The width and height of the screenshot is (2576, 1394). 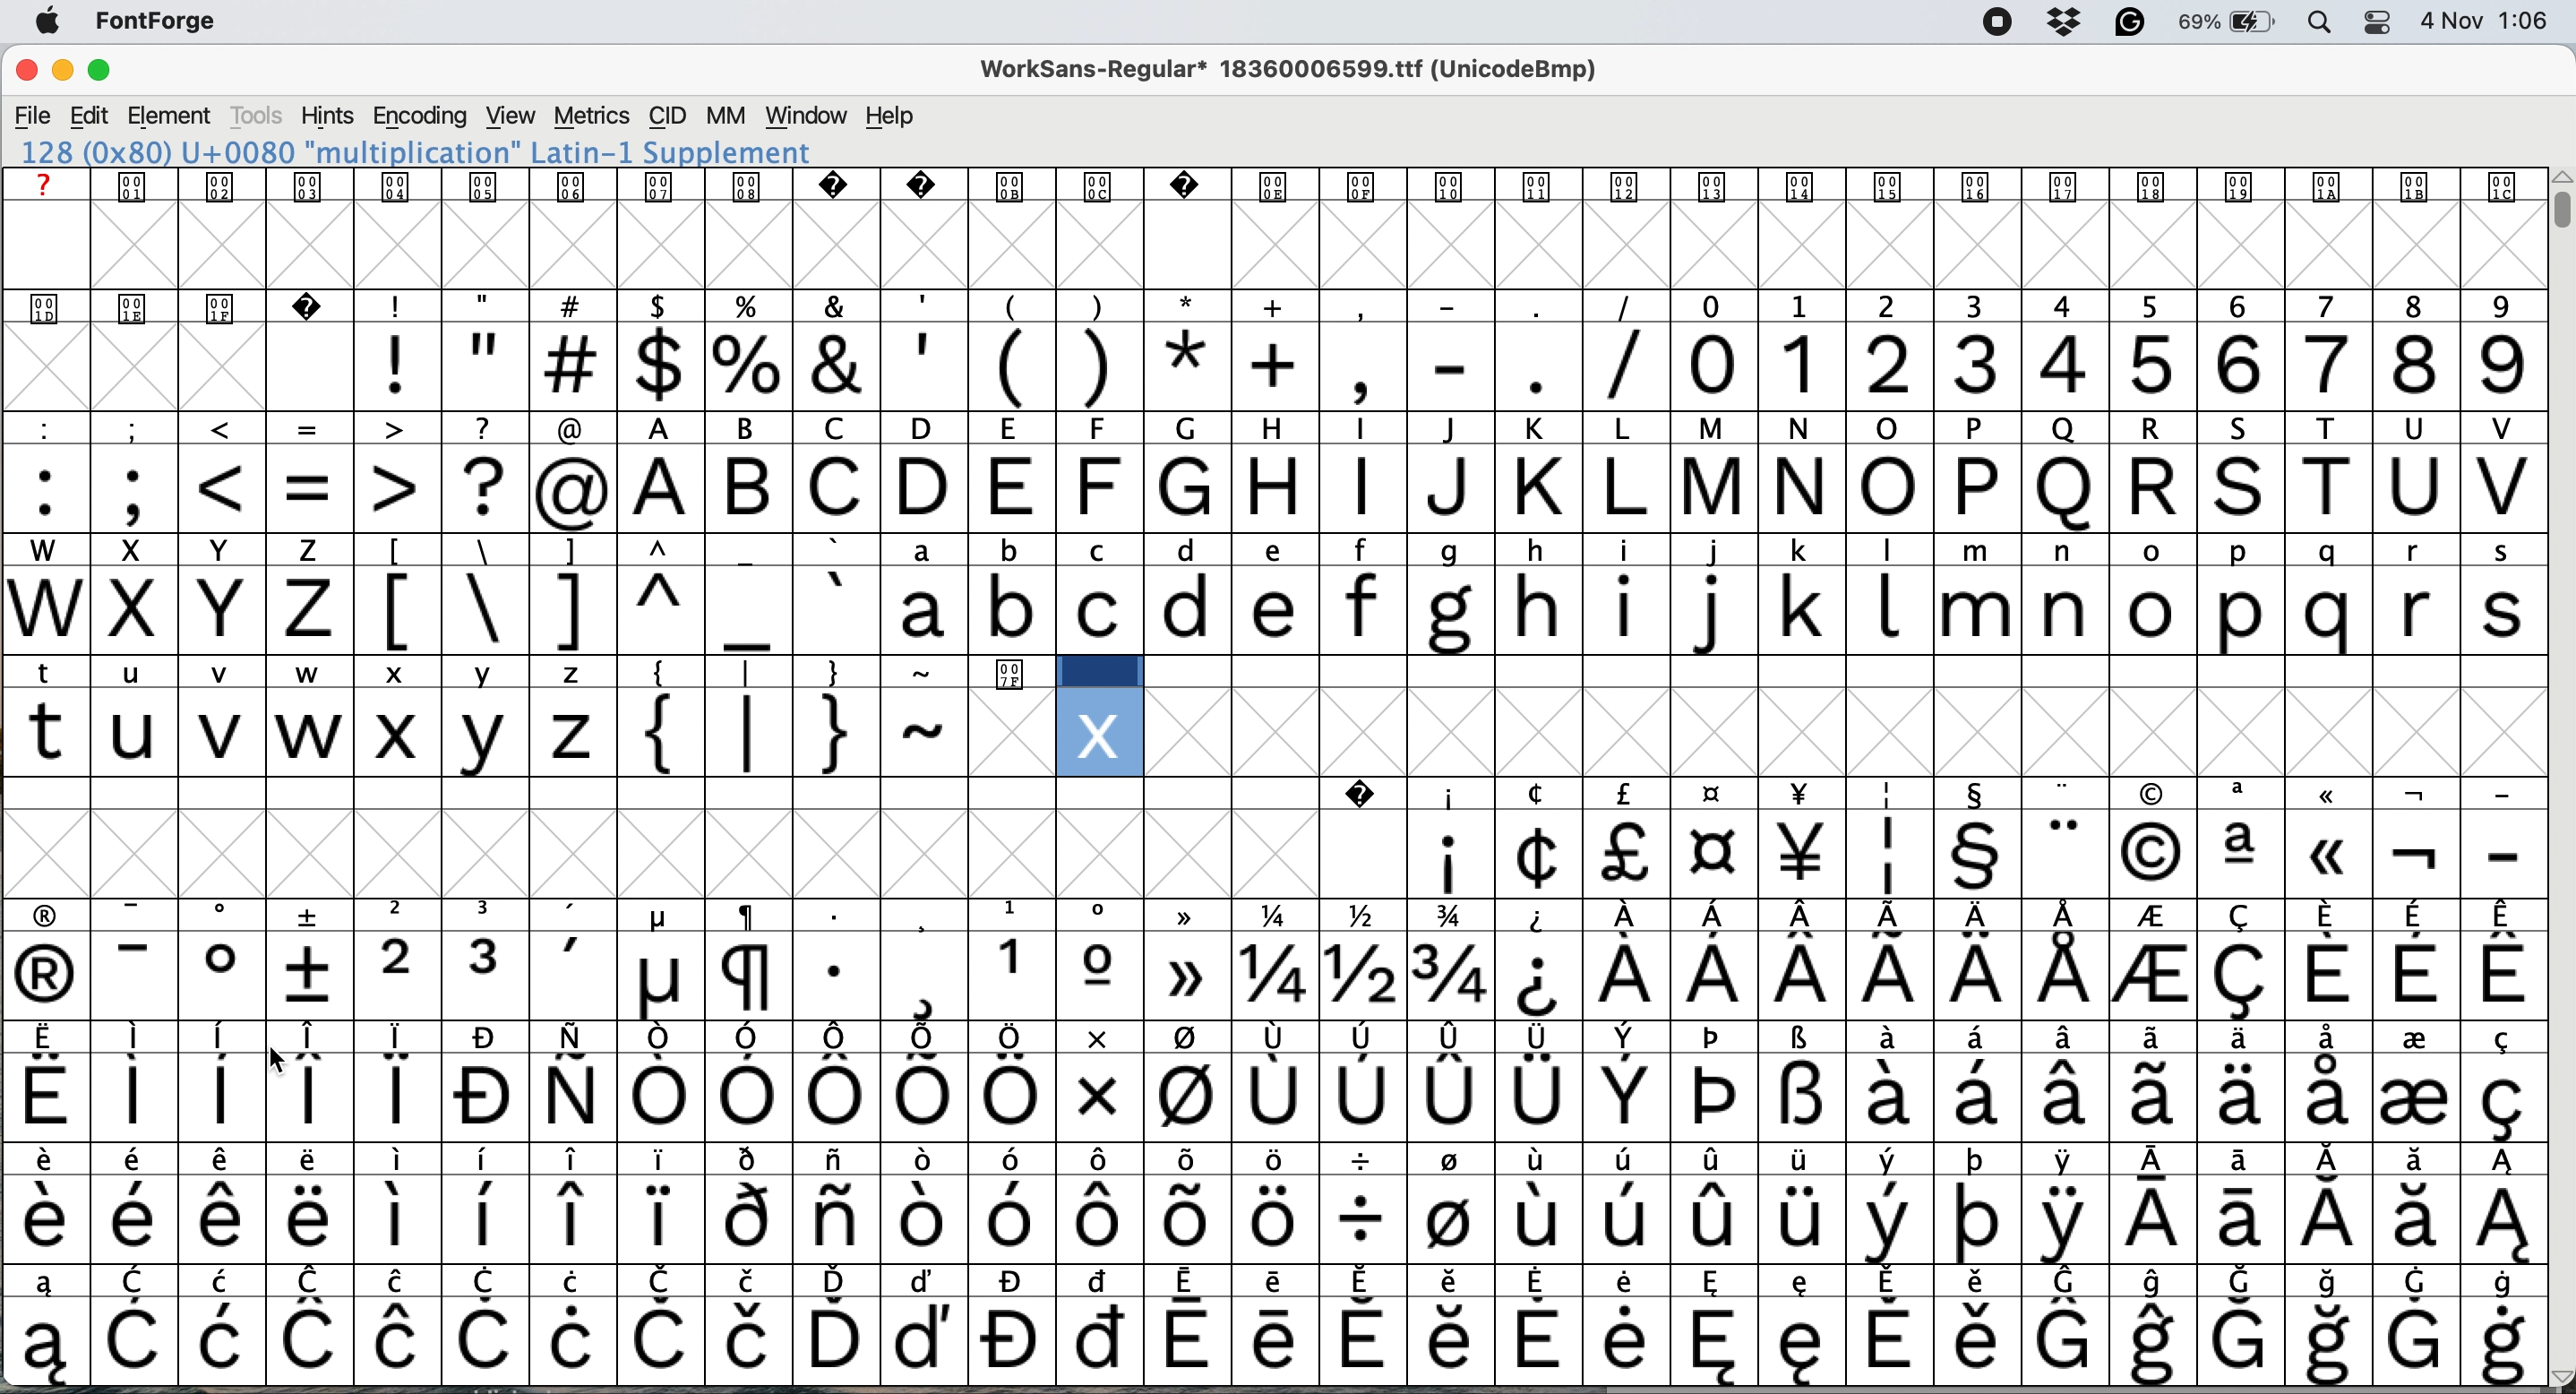 What do you see at coordinates (1009, 366) in the screenshot?
I see `special characters` at bounding box center [1009, 366].